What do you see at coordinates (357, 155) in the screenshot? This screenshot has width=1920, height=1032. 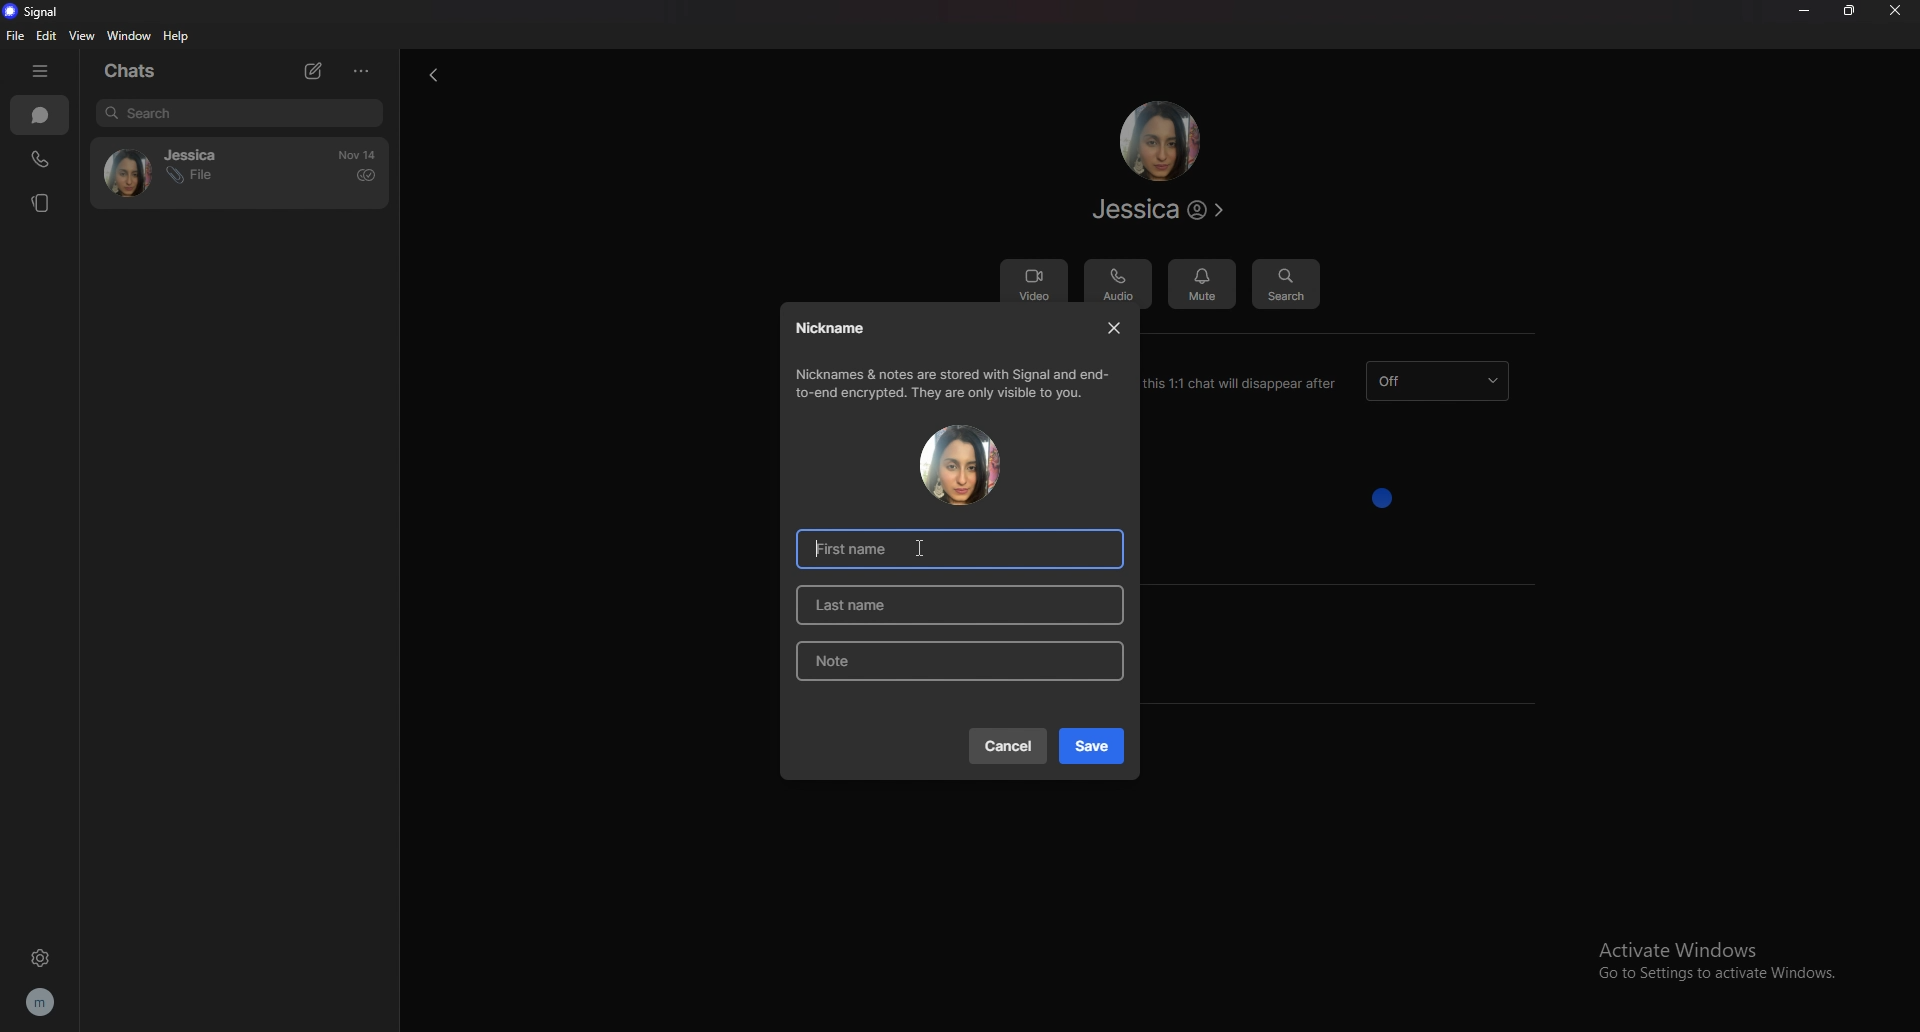 I see `time` at bounding box center [357, 155].